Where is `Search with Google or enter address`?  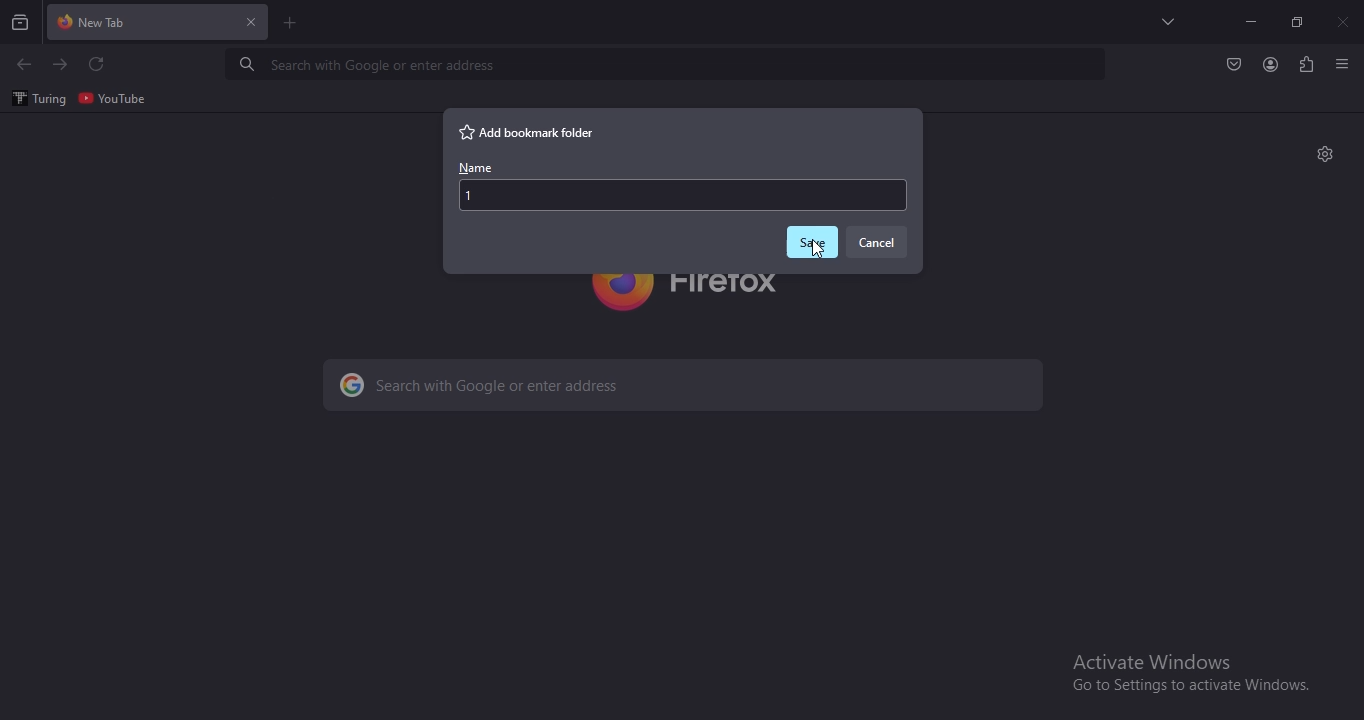
Search with Google or enter address is located at coordinates (365, 66).